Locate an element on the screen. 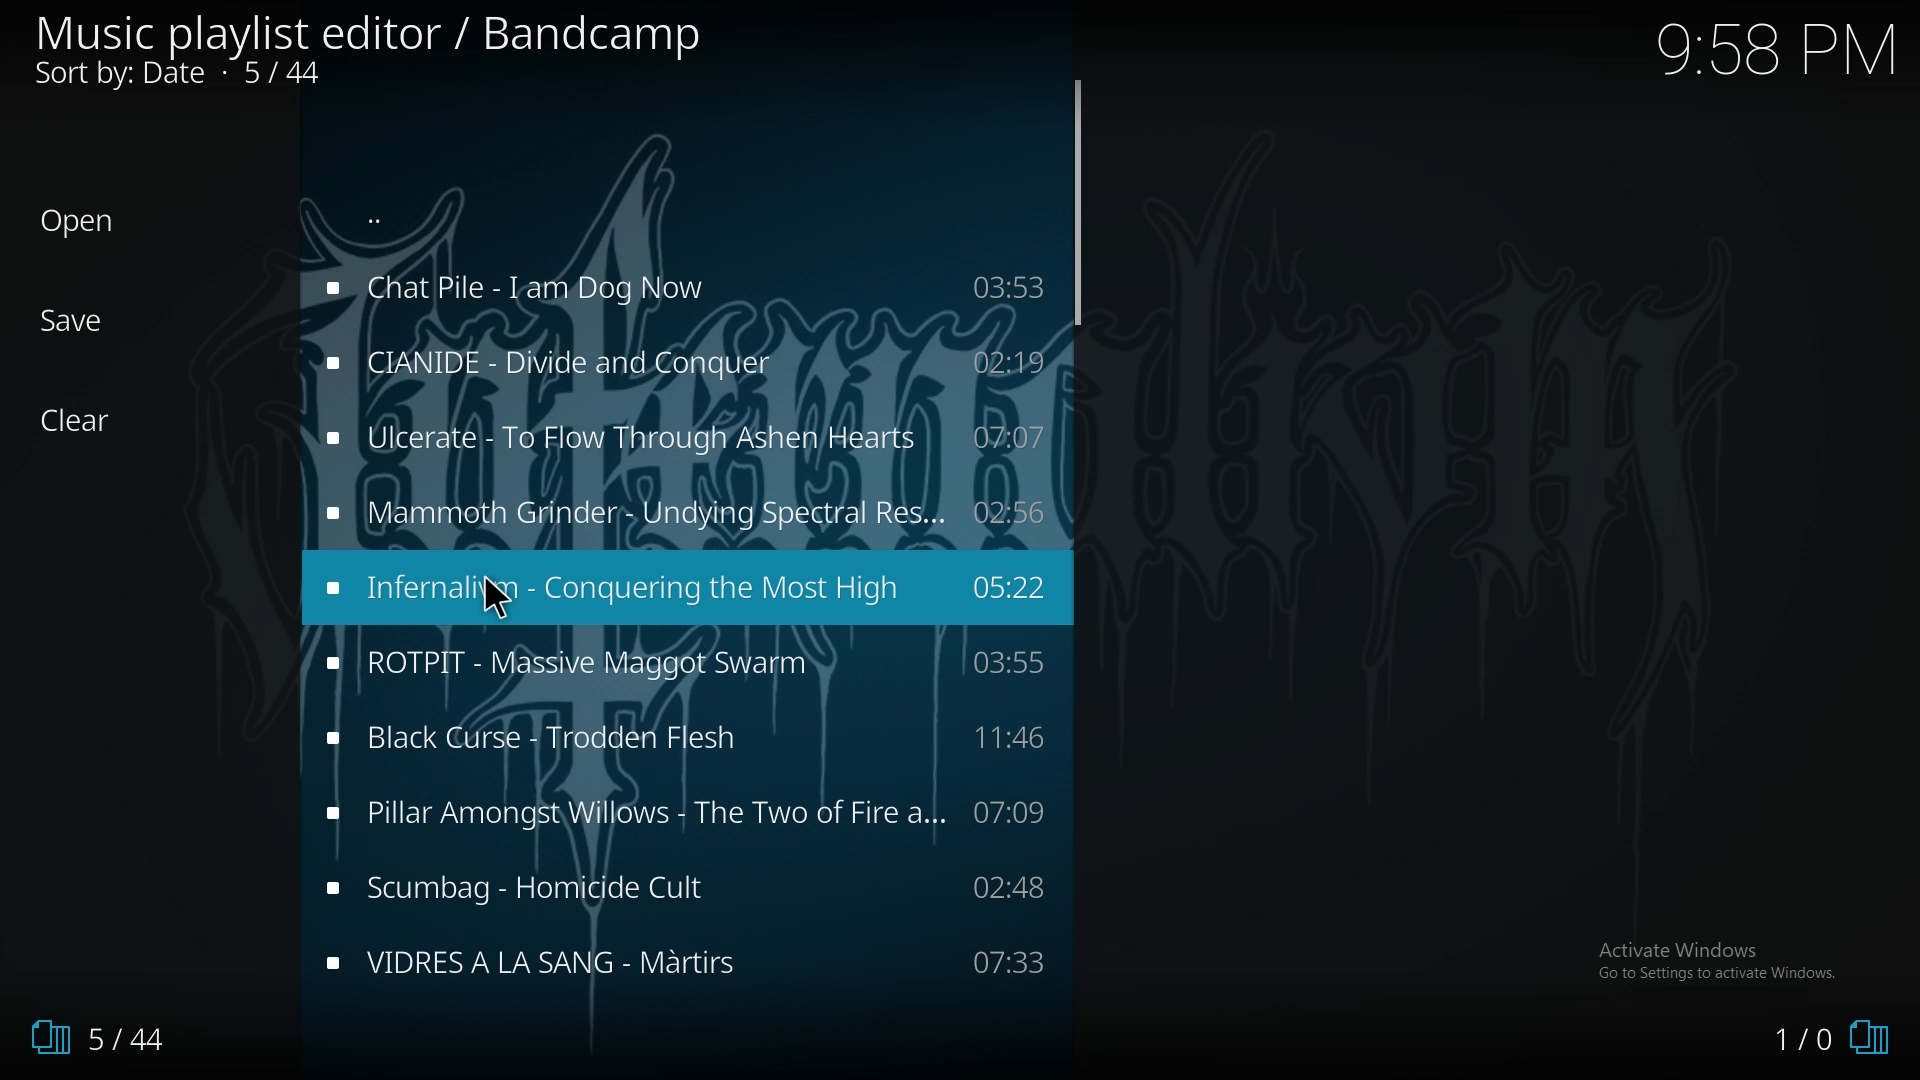 This screenshot has height=1080, width=1920. 9.58 PM is located at coordinates (1775, 49).